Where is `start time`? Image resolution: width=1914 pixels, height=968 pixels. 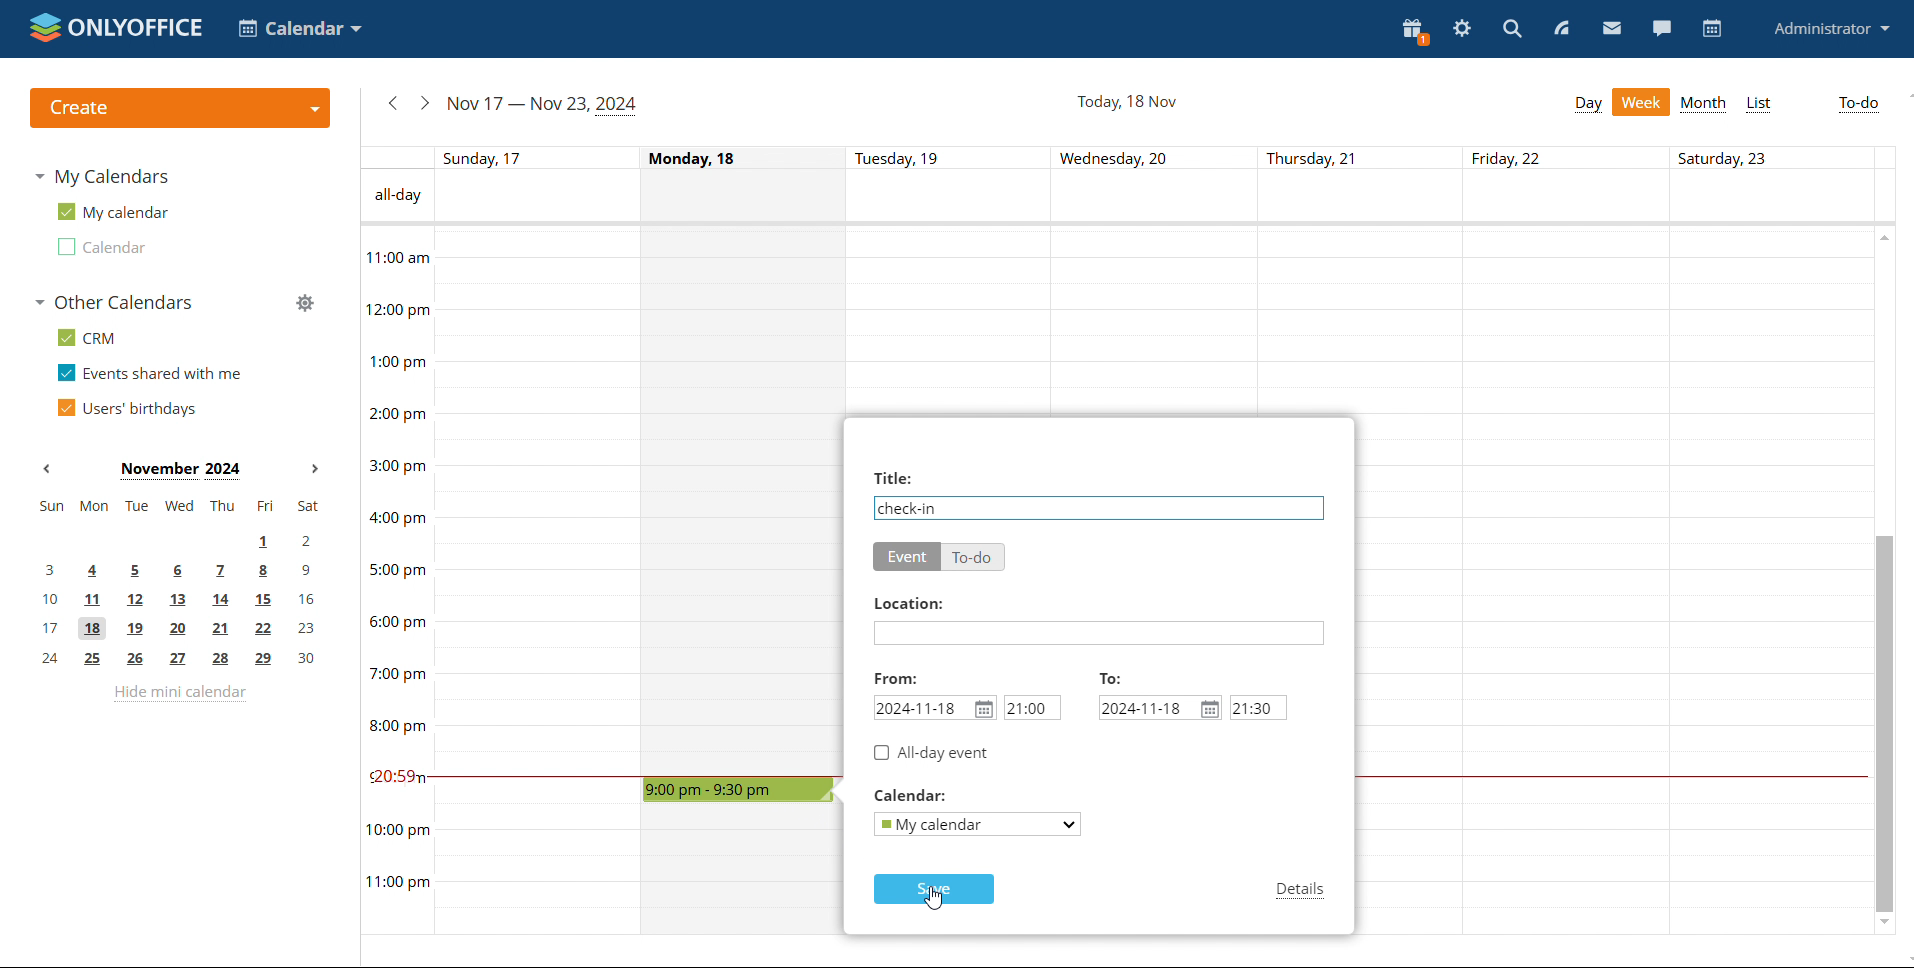 start time is located at coordinates (1033, 707).